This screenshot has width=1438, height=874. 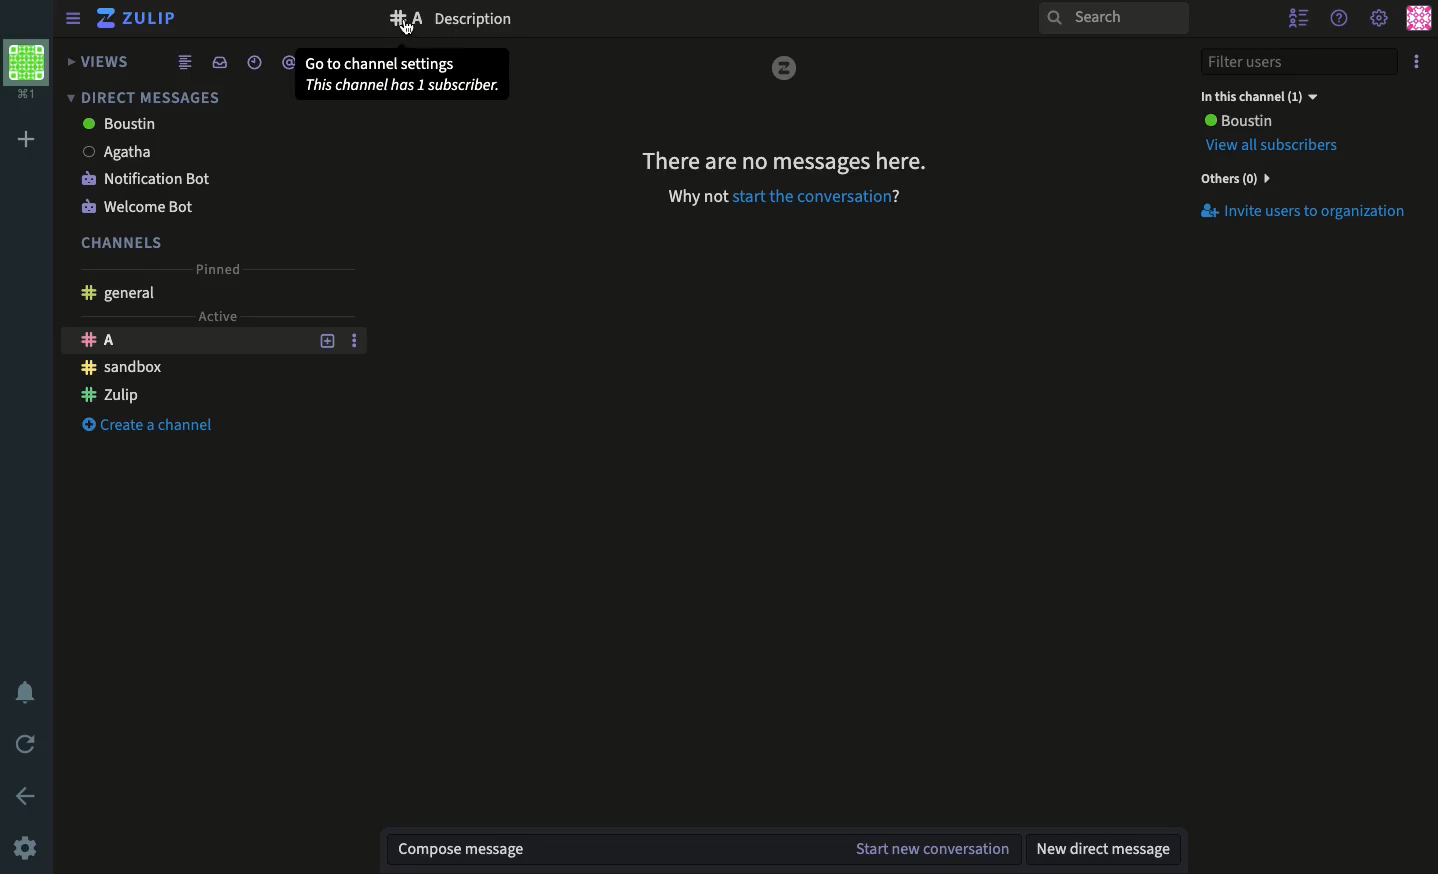 What do you see at coordinates (141, 97) in the screenshot?
I see `DM` at bounding box center [141, 97].